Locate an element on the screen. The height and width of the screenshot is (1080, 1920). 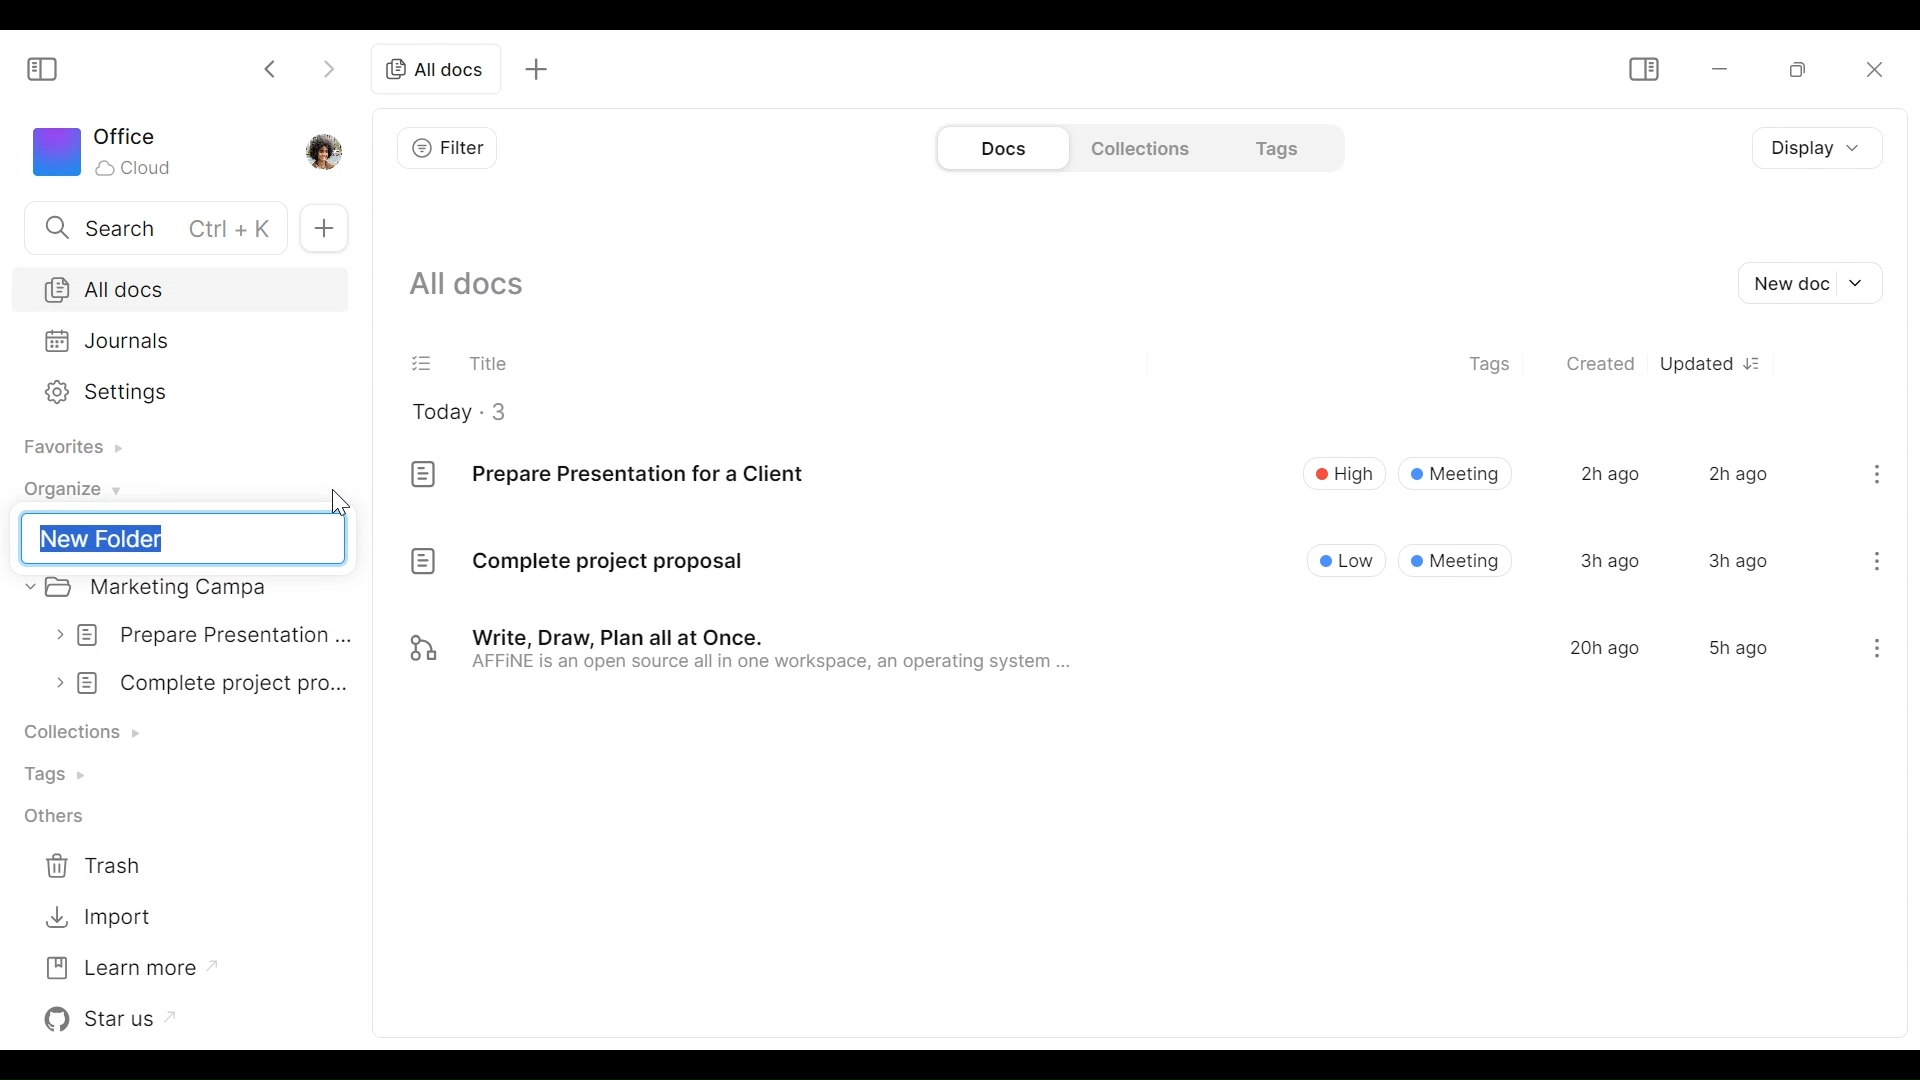
Tags is located at coordinates (1274, 147).